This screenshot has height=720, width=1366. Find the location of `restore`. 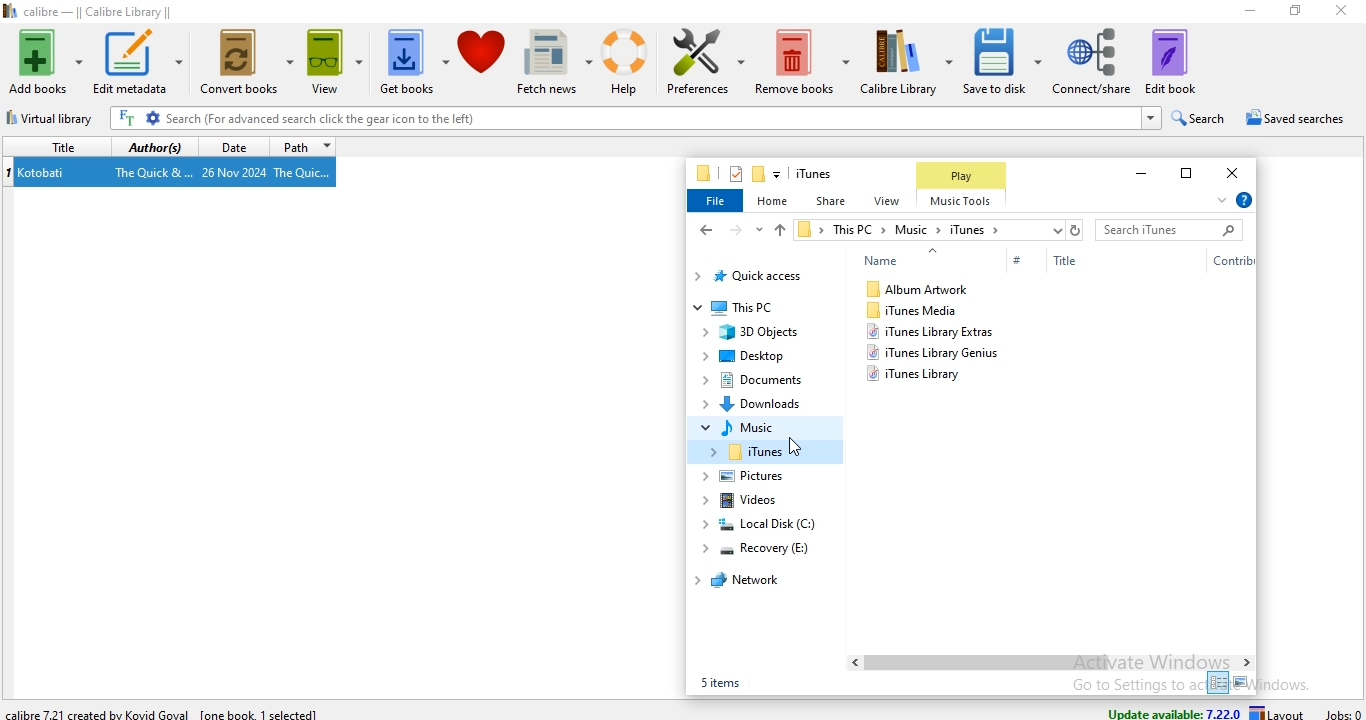

restore is located at coordinates (1183, 171).